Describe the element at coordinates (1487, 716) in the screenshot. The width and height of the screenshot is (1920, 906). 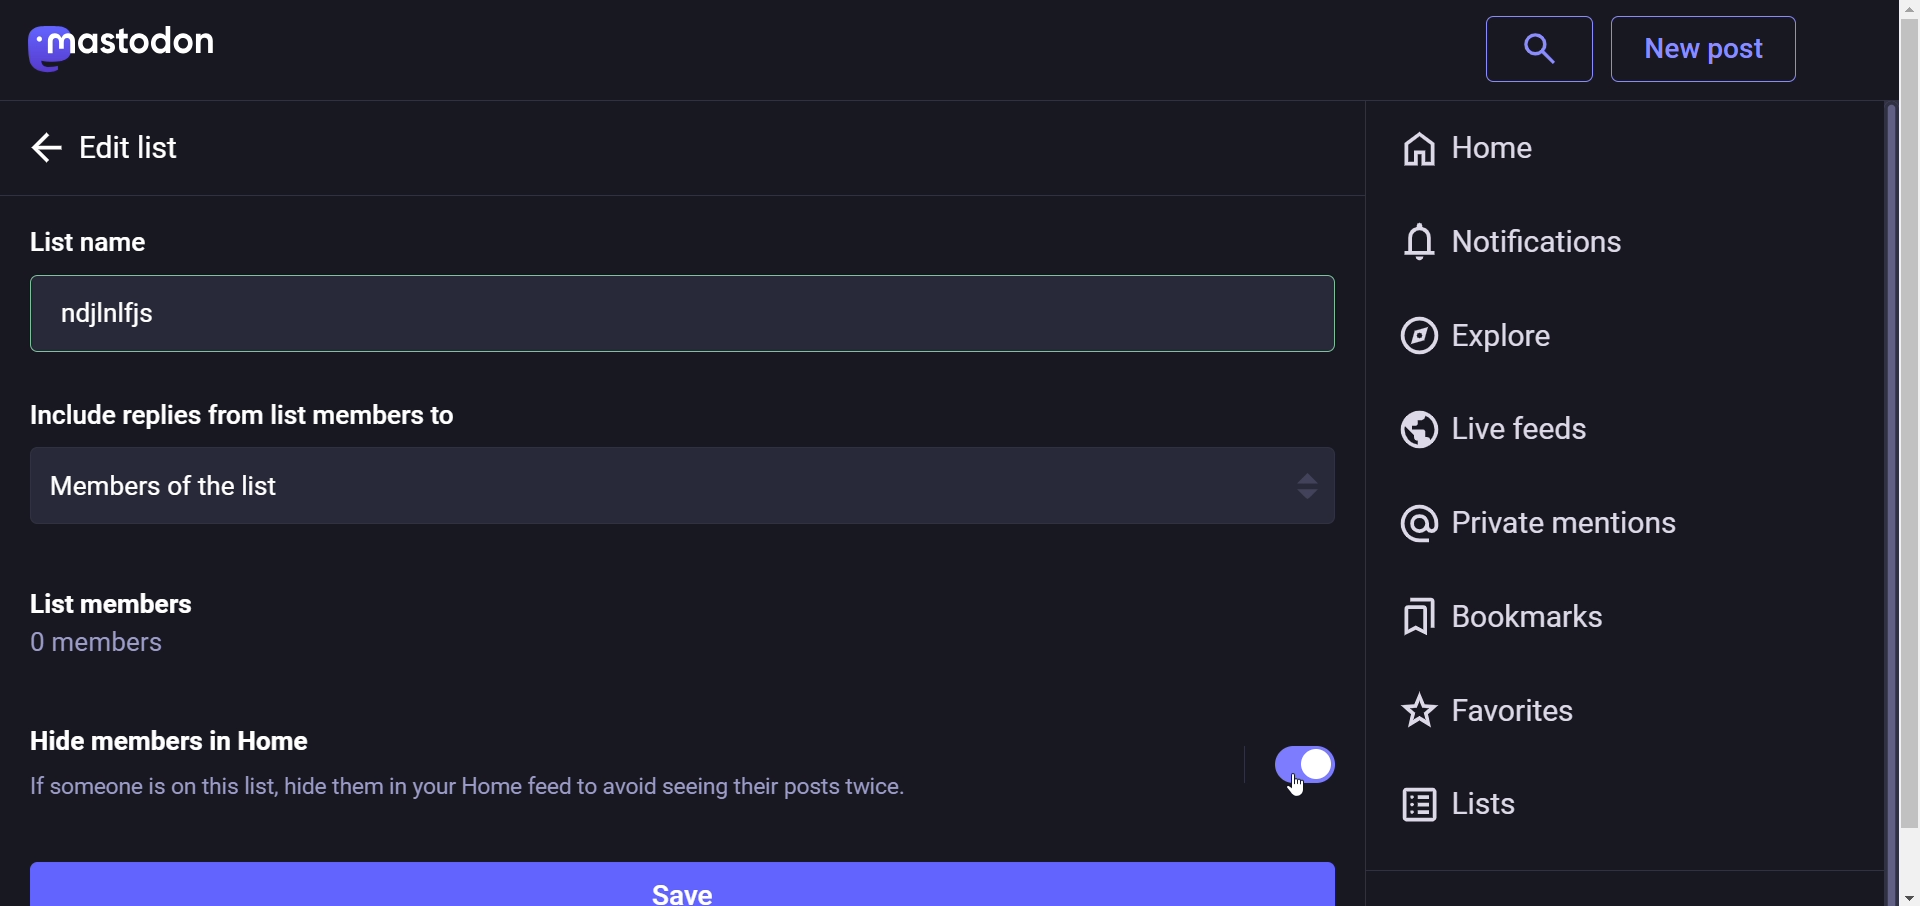
I see `favorites` at that location.